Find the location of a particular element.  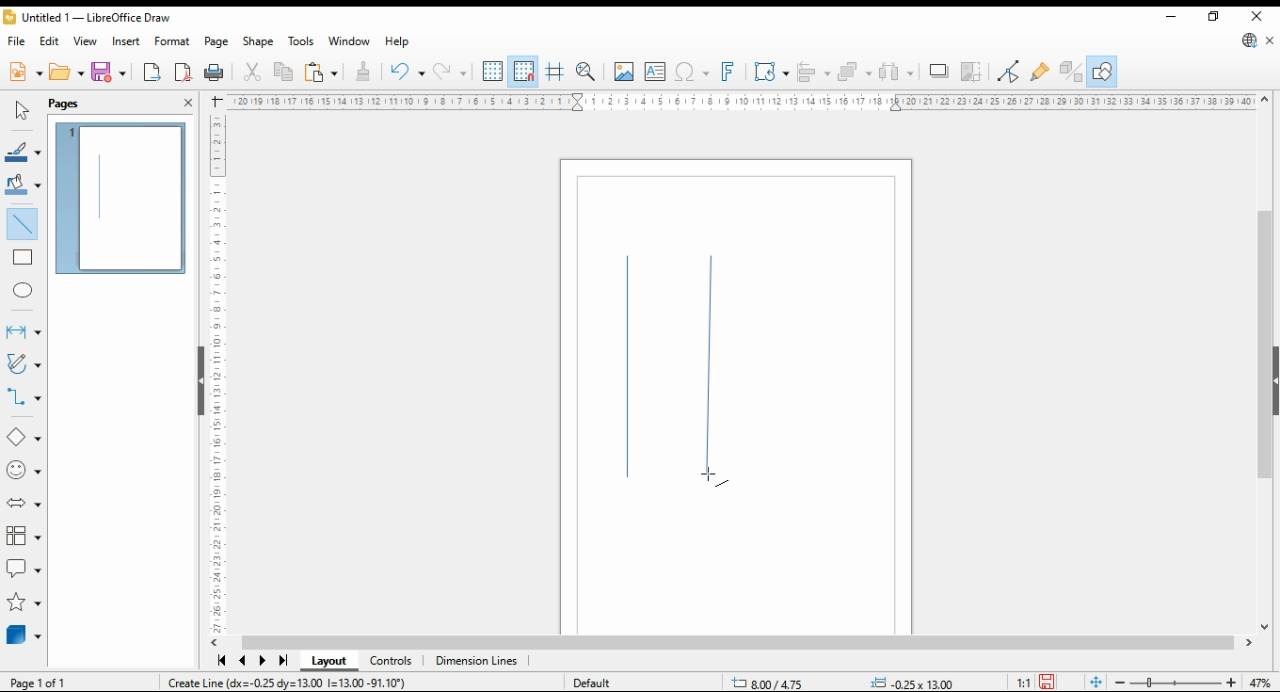

-21.15/11.78 is located at coordinates (776, 683).